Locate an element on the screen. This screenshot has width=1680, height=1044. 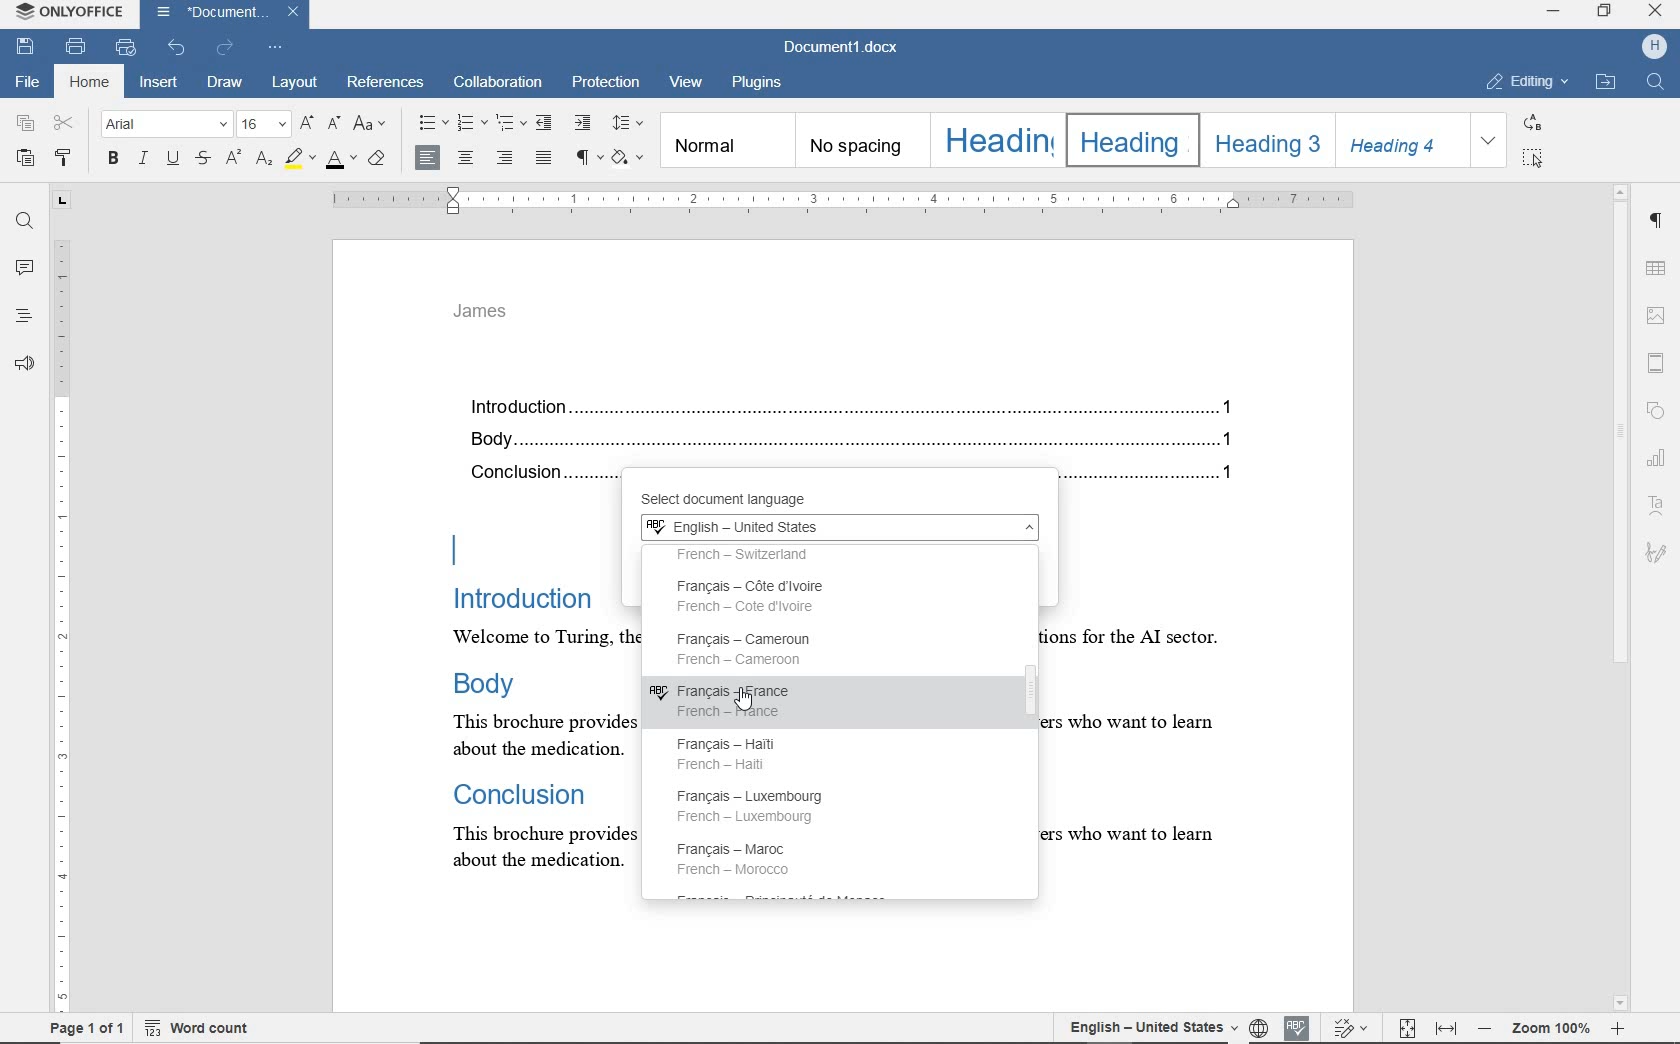
font color is located at coordinates (343, 157).